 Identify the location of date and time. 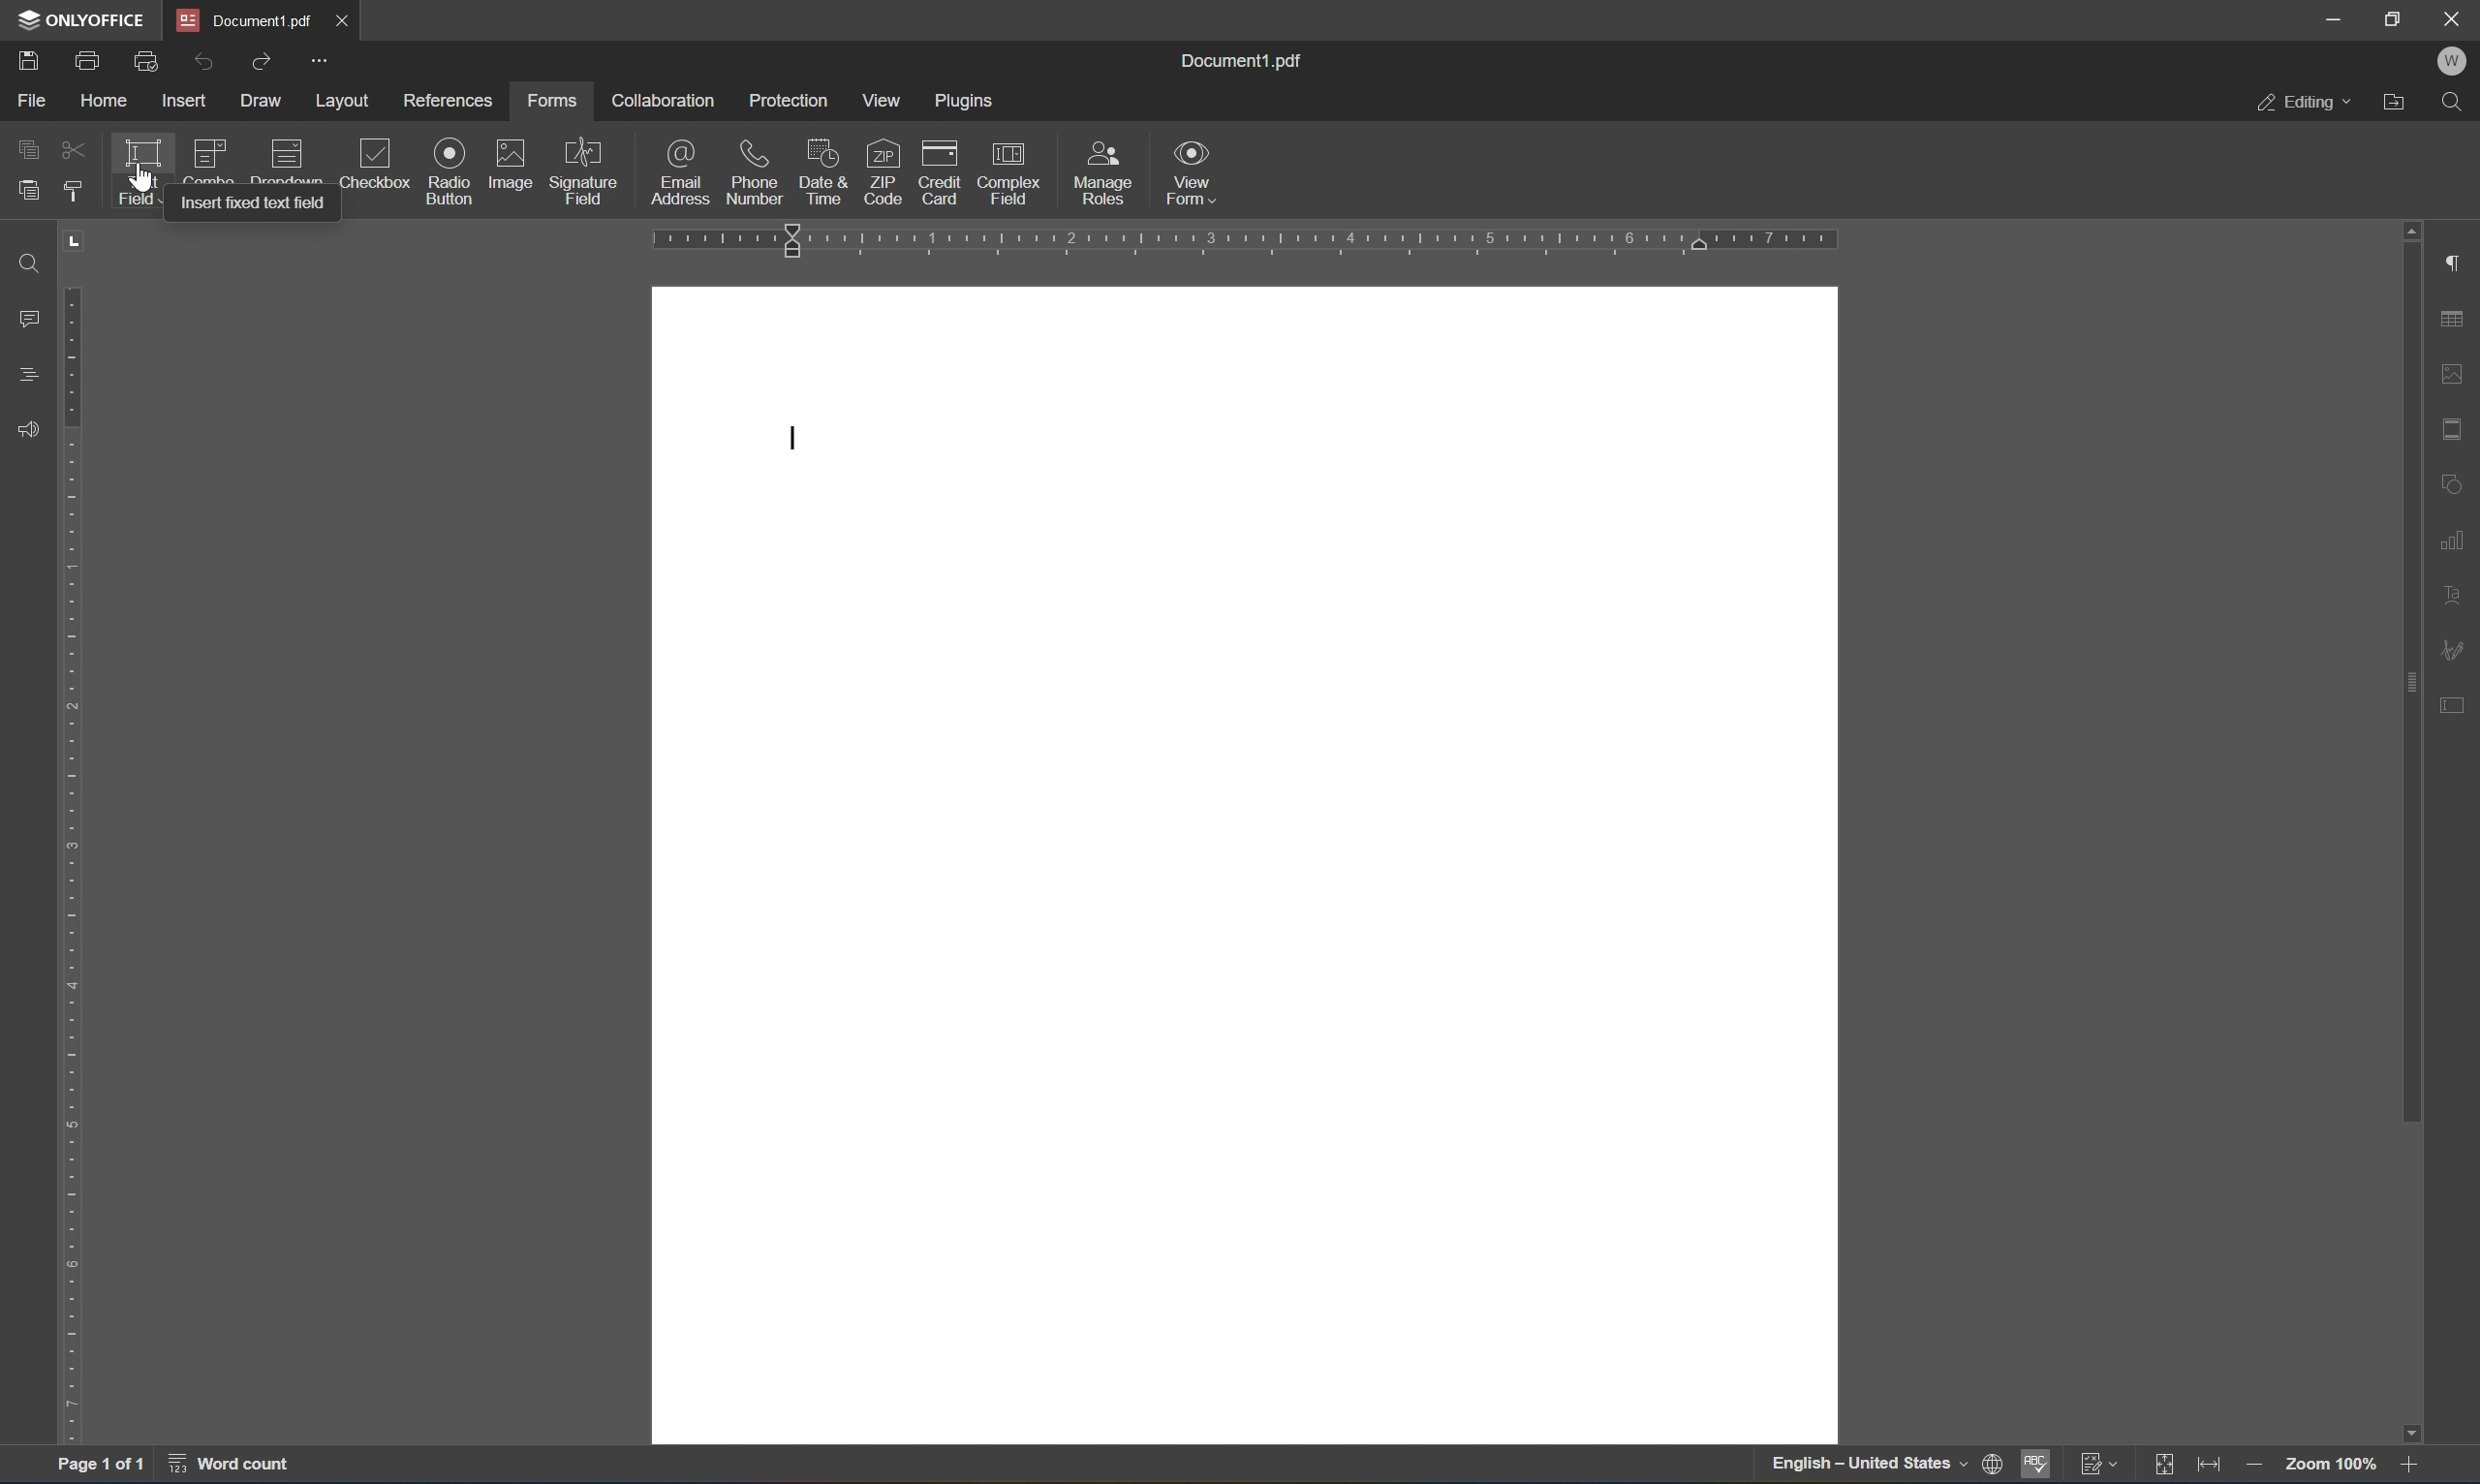
(820, 172).